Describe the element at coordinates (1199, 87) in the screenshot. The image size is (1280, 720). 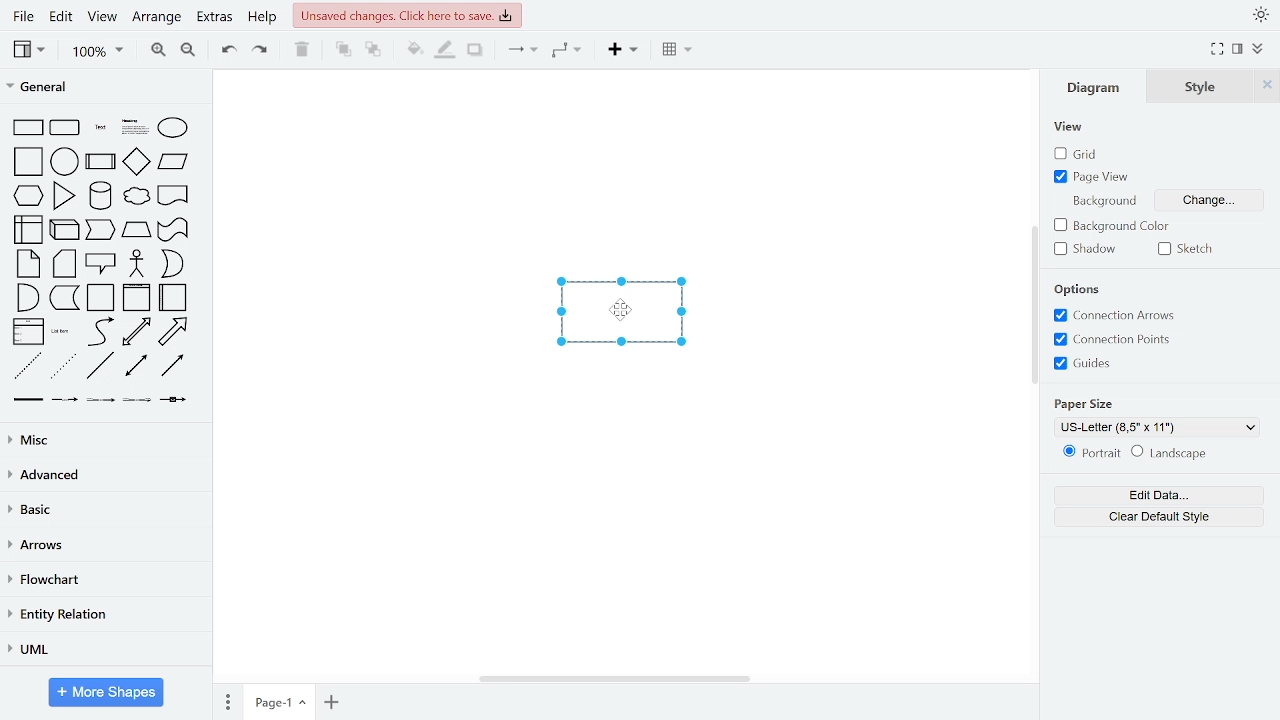
I see `style` at that location.